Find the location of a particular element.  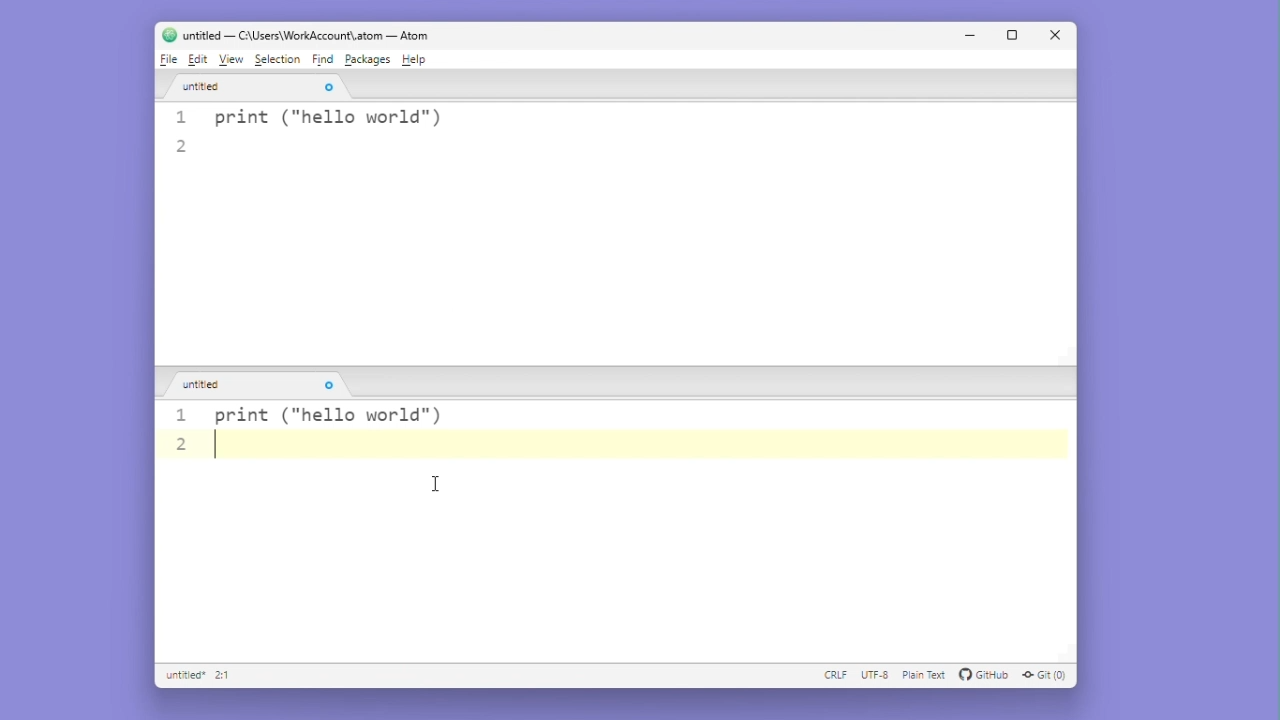

2:1 is located at coordinates (224, 676).